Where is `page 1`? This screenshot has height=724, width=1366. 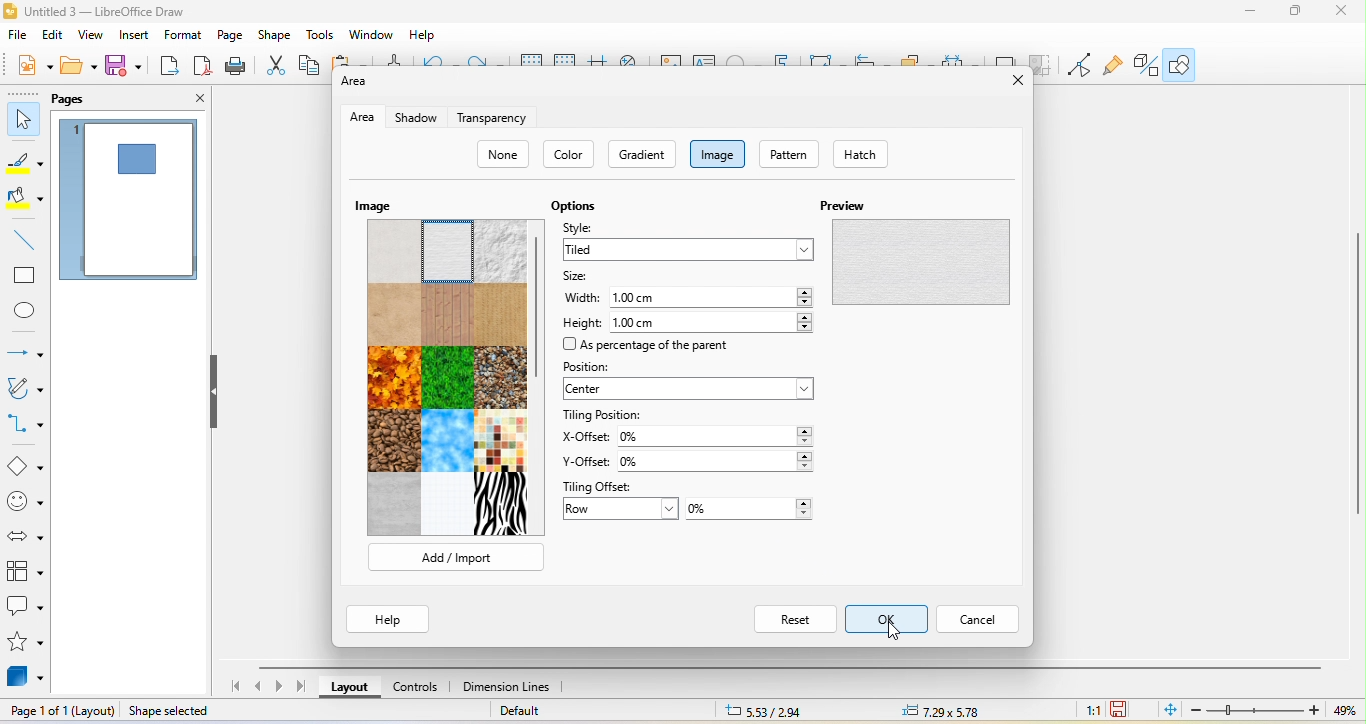
page 1 is located at coordinates (132, 202).